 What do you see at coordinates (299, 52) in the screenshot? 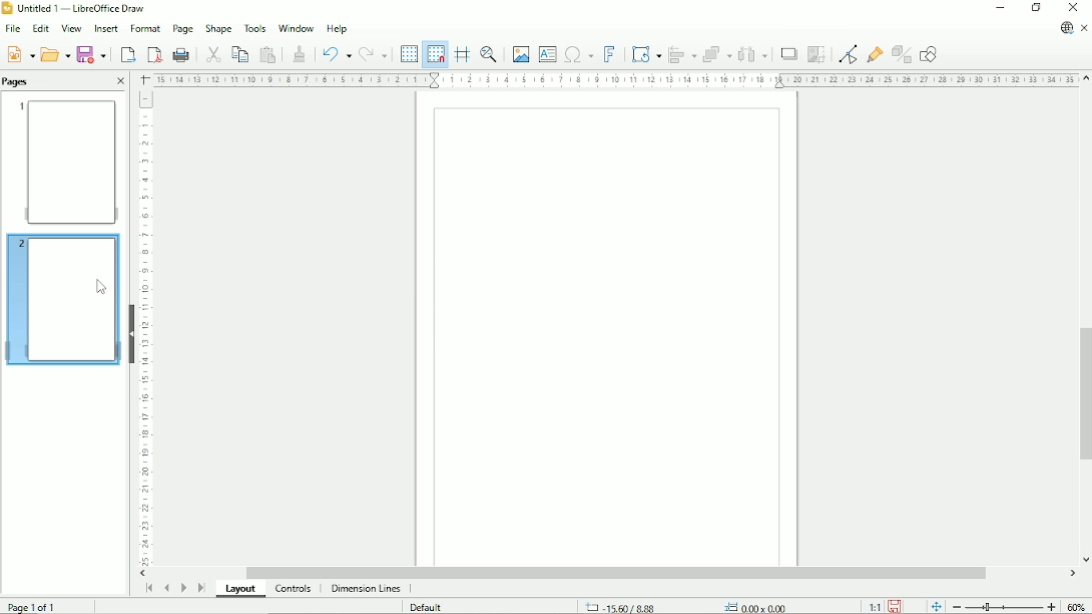
I see `Clone formatting` at bounding box center [299, 52].